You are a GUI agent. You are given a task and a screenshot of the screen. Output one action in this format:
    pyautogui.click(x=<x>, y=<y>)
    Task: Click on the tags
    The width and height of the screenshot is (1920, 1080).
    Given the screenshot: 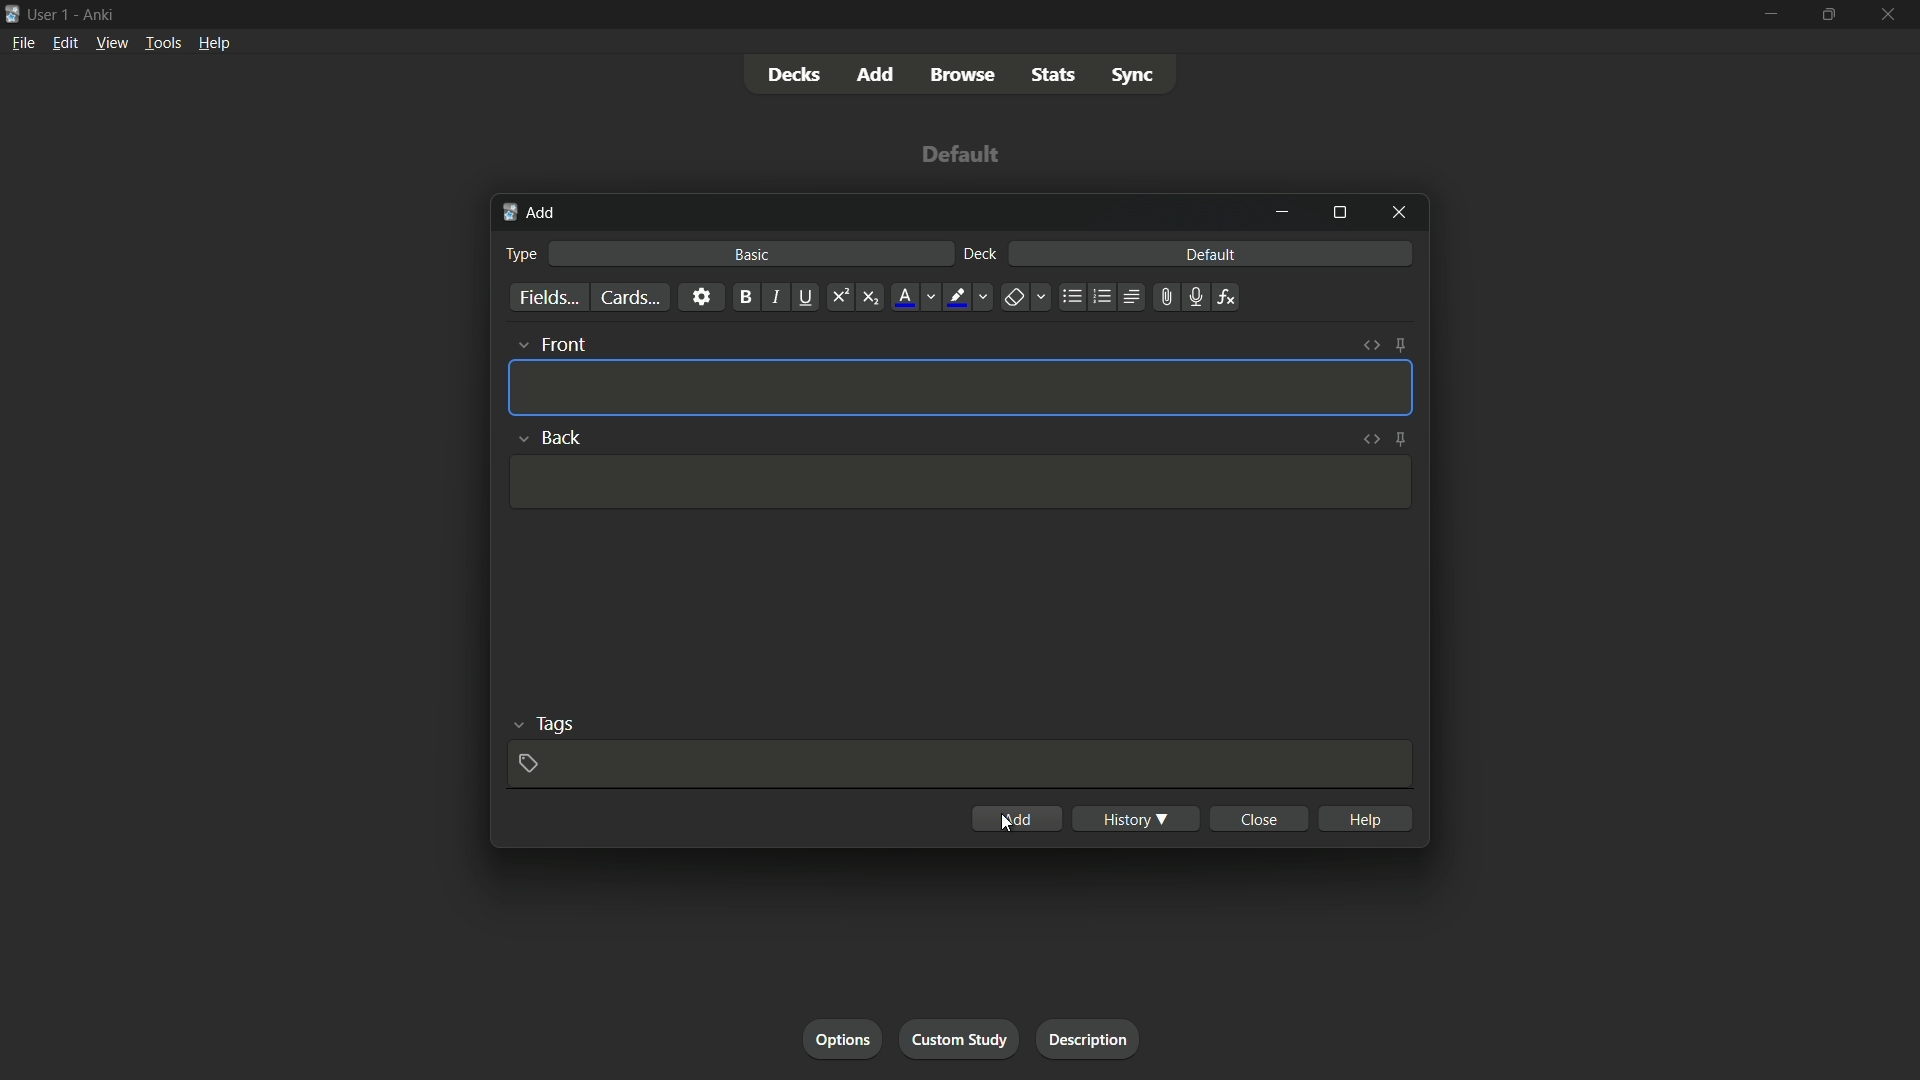 What is the action you would take?
    pyautogui.click(x=541, y=724)
    